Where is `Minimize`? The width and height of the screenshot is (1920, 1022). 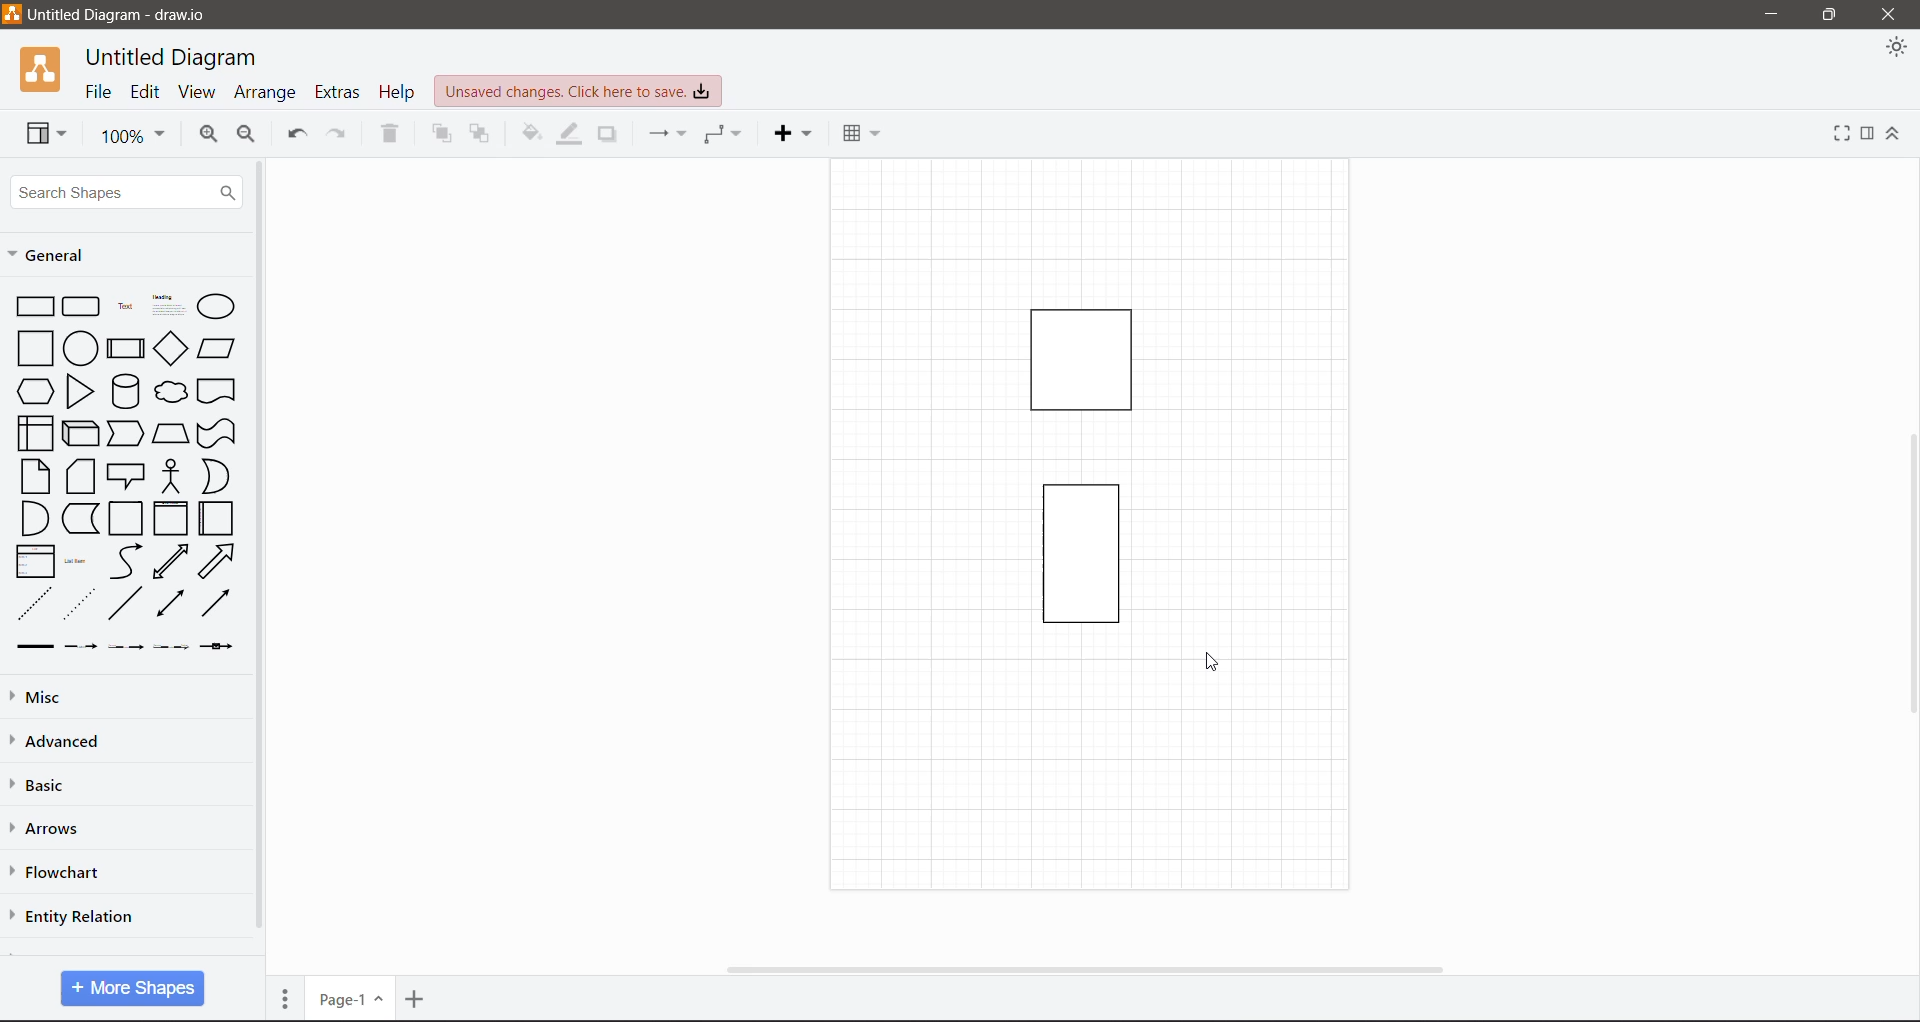
Minimize is located at coordinates (1772, 15).